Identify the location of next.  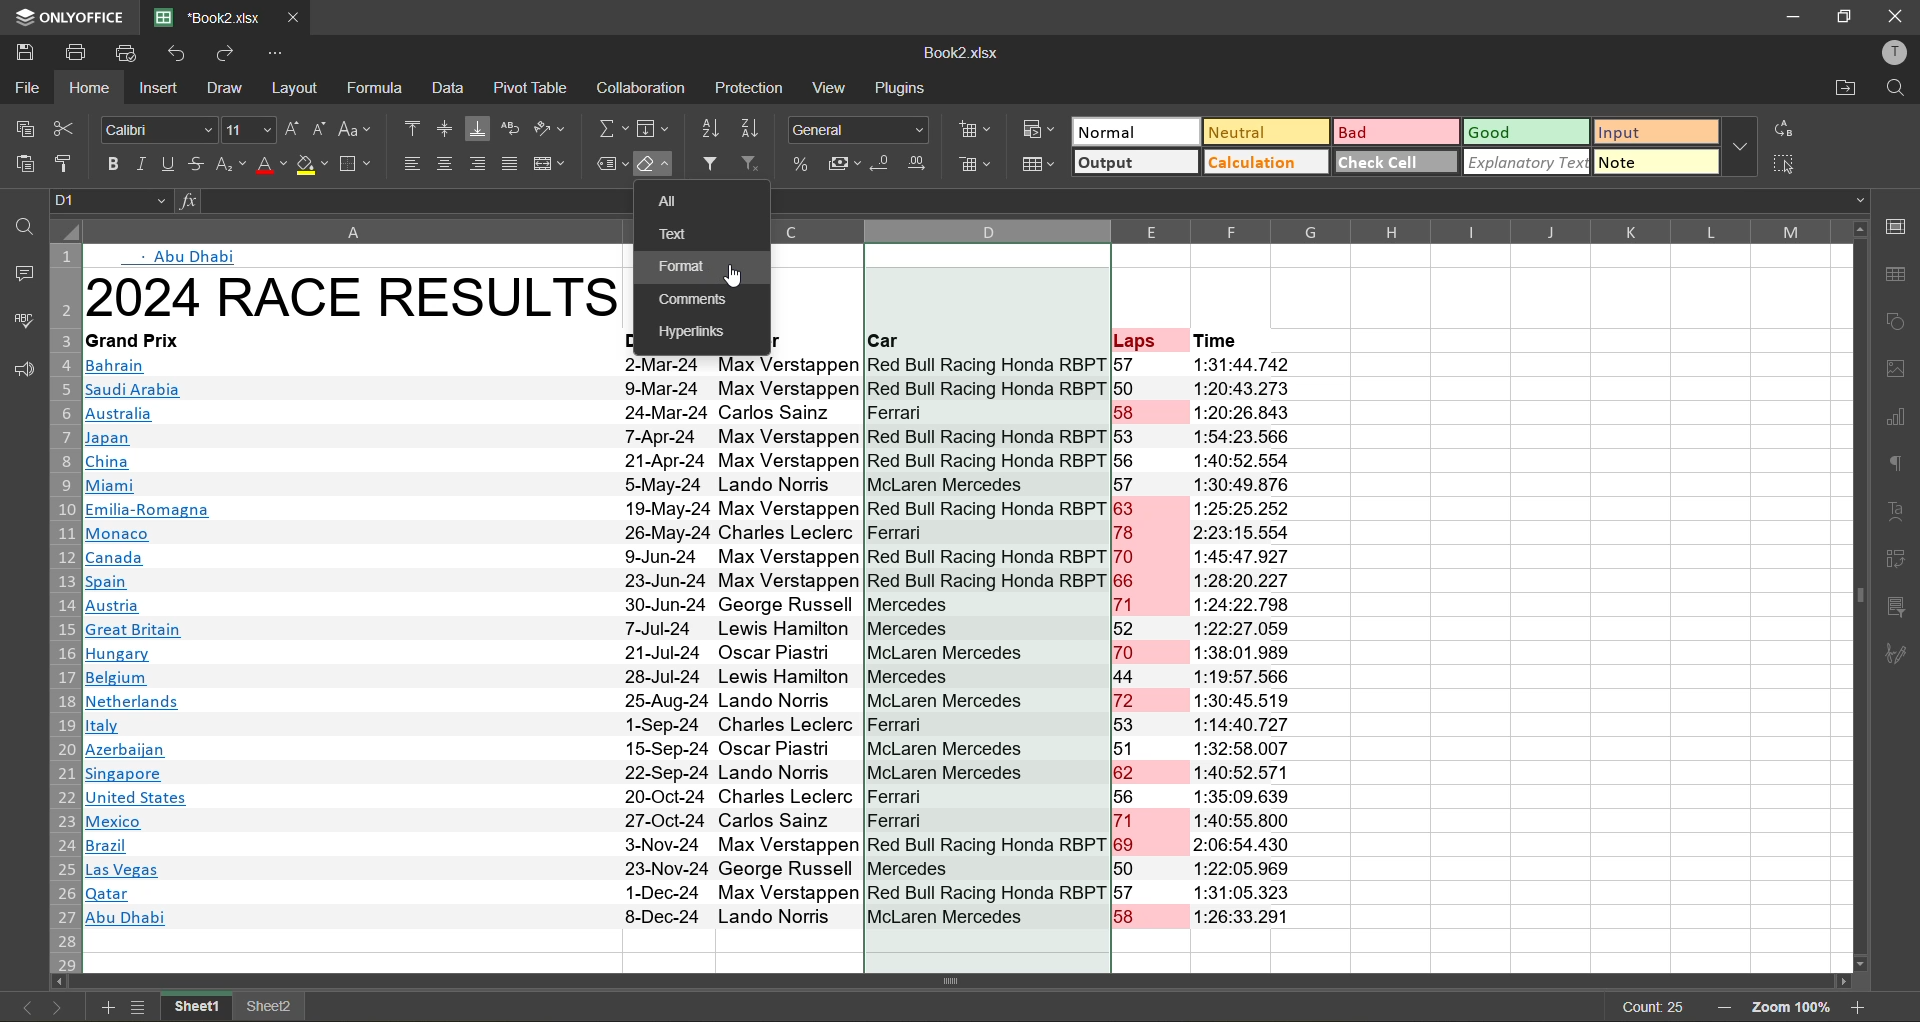
(54, 1008).